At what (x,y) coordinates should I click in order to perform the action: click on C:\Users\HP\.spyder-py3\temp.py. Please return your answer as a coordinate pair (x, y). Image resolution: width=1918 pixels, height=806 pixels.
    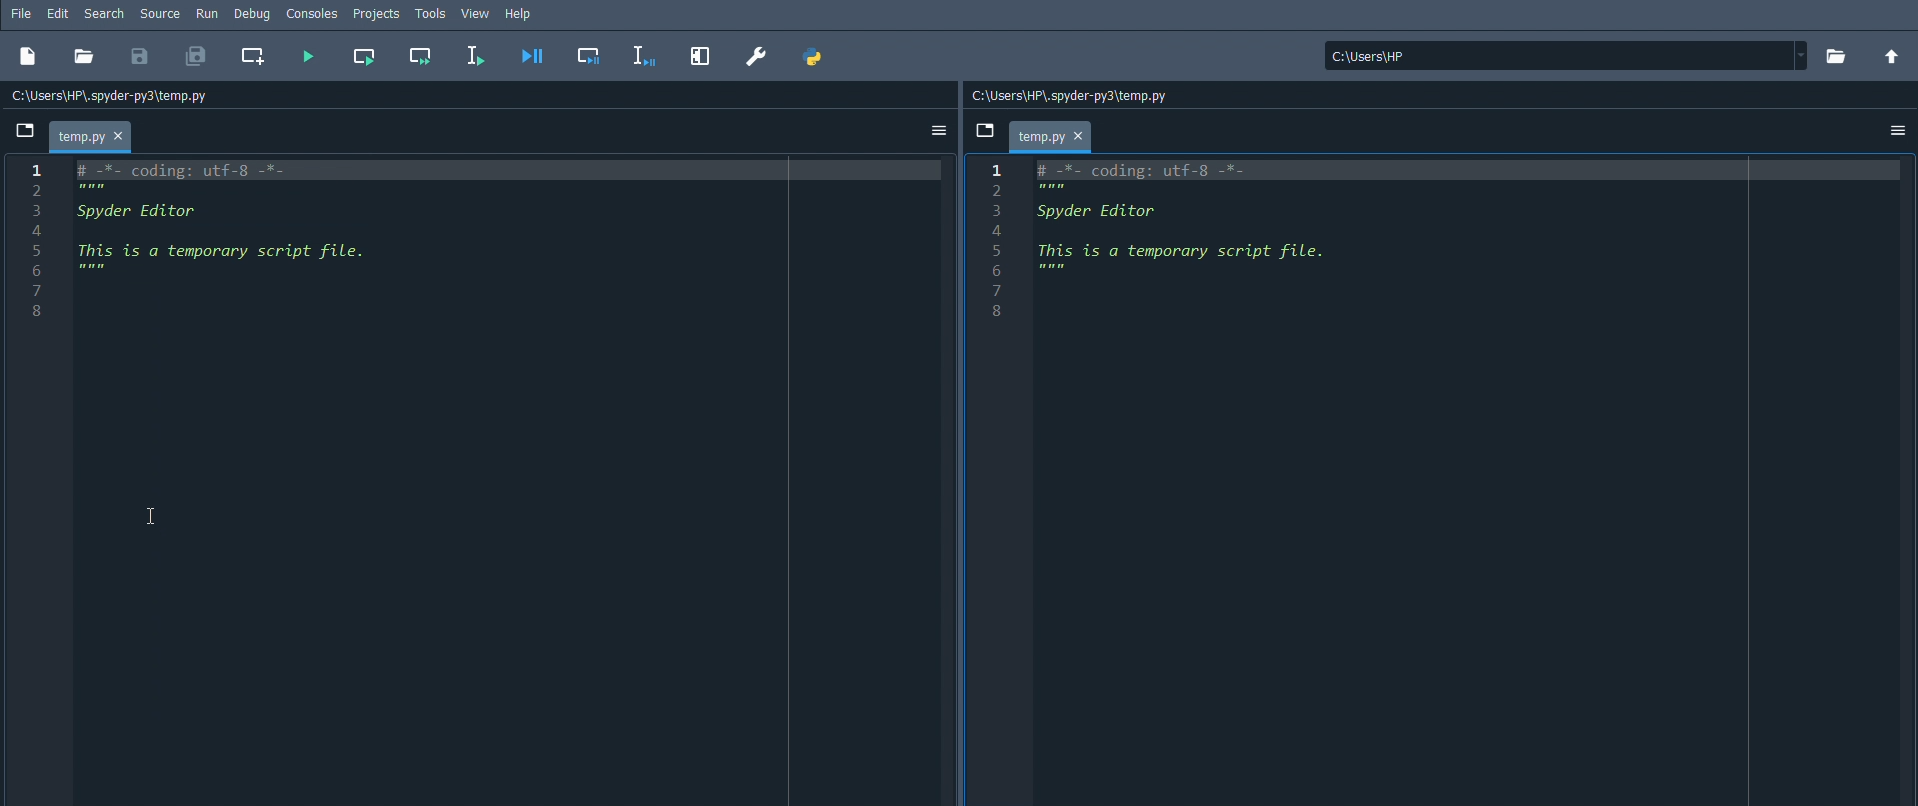
    Looking at the image, I should click on (117, 98).